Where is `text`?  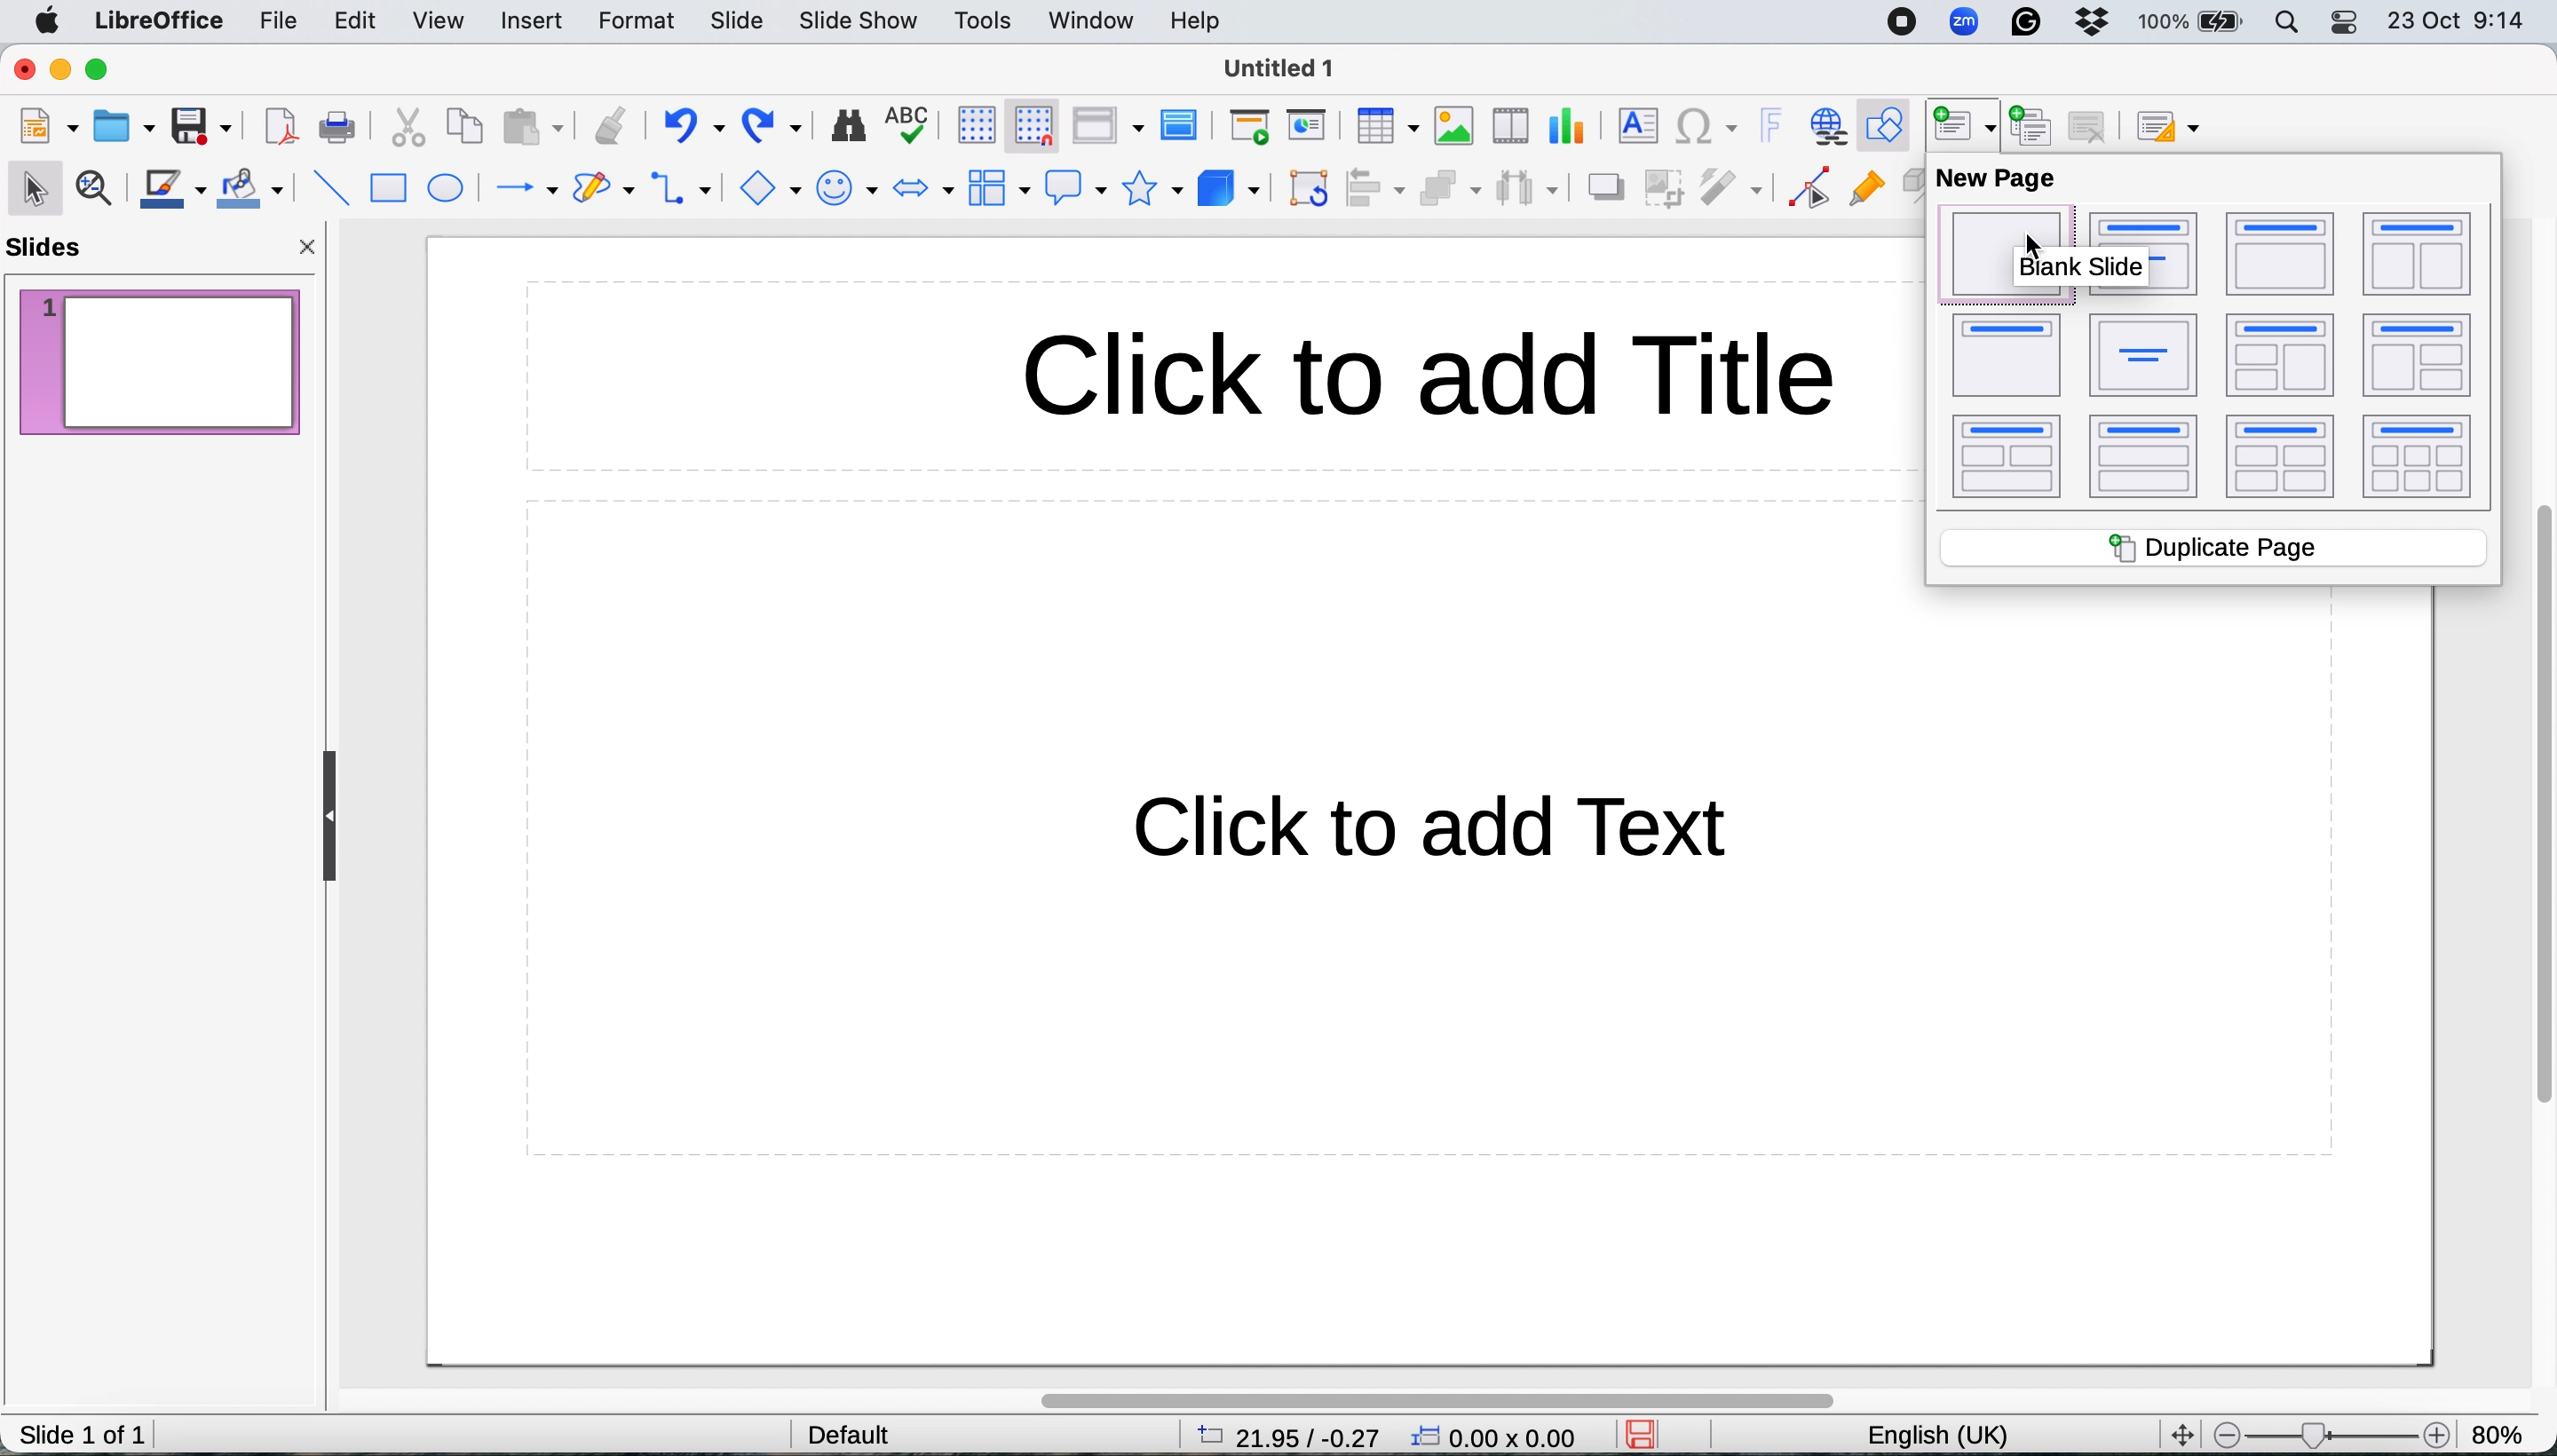 text is located at coordinates (1471, 830).